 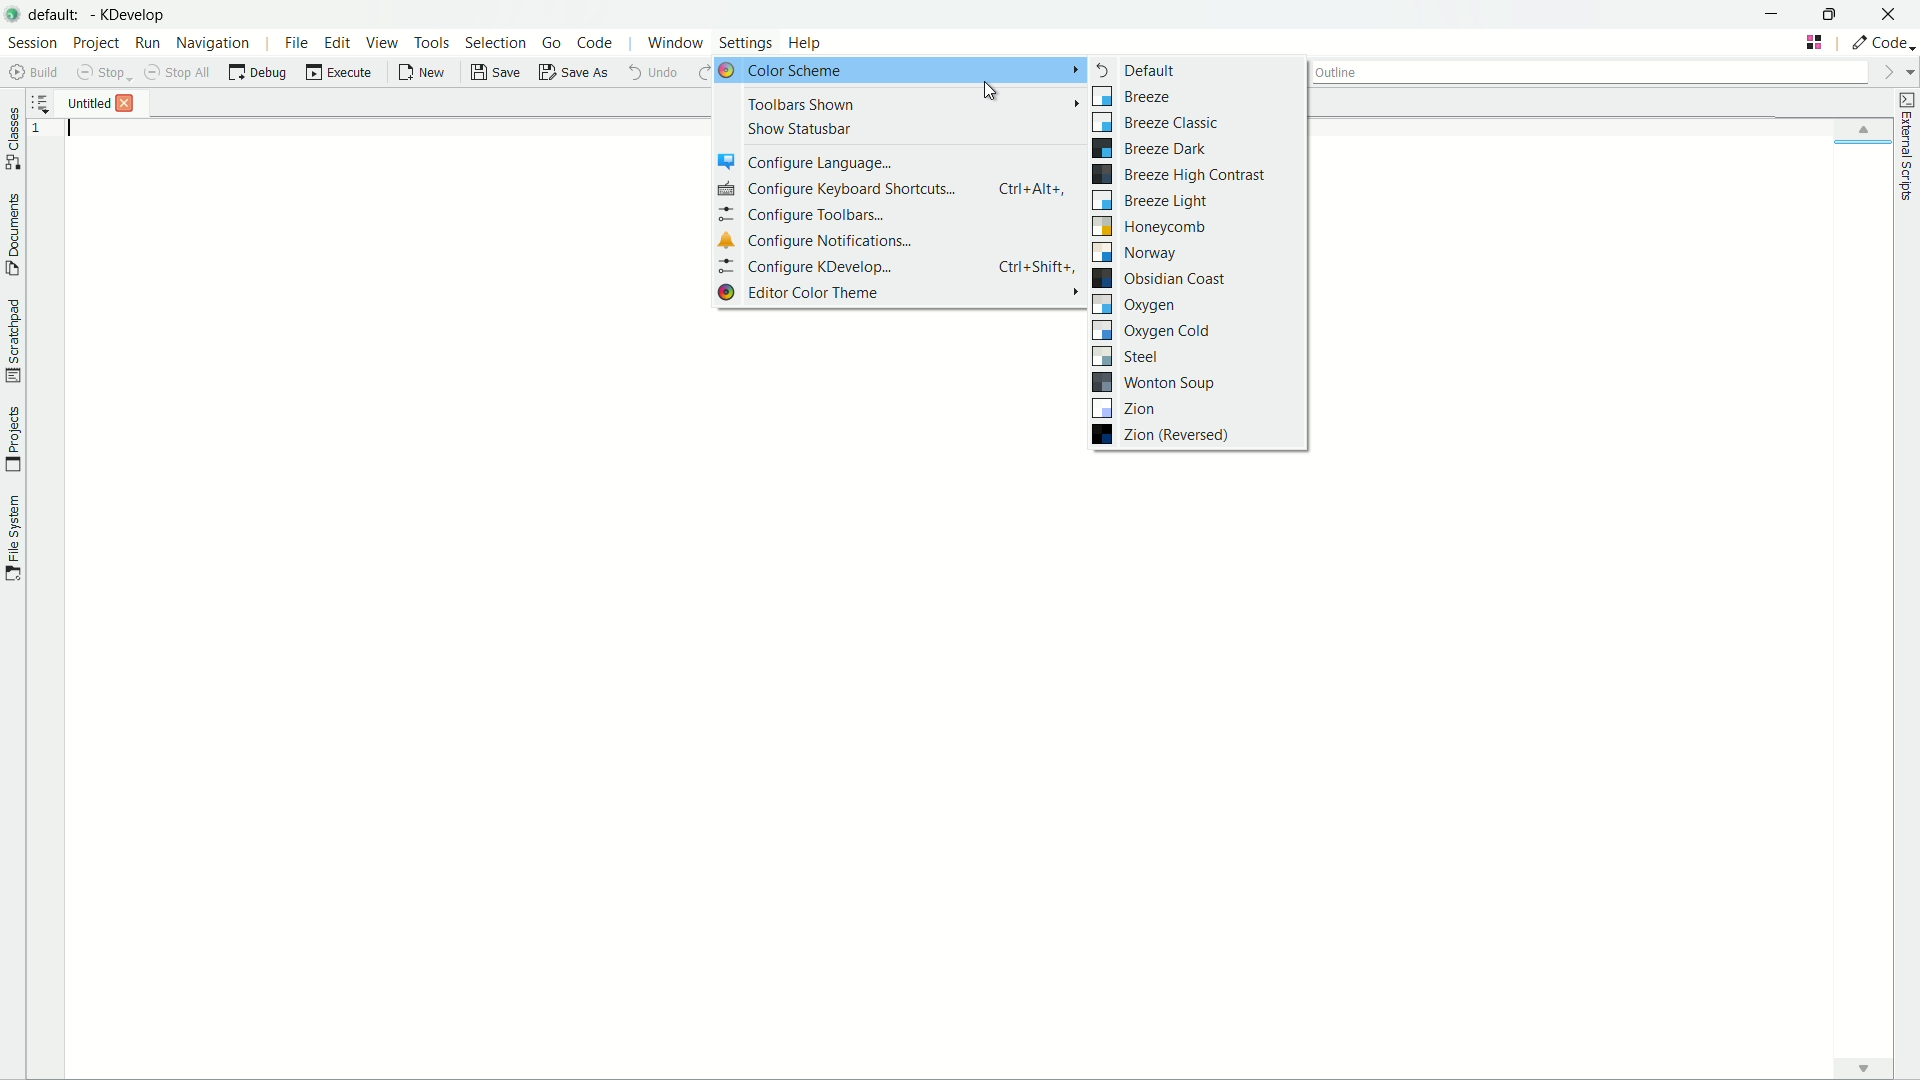 What do you see at coordinates (749, 40) in the screenshot?
I see `settings` at bounding box center [749, 40].